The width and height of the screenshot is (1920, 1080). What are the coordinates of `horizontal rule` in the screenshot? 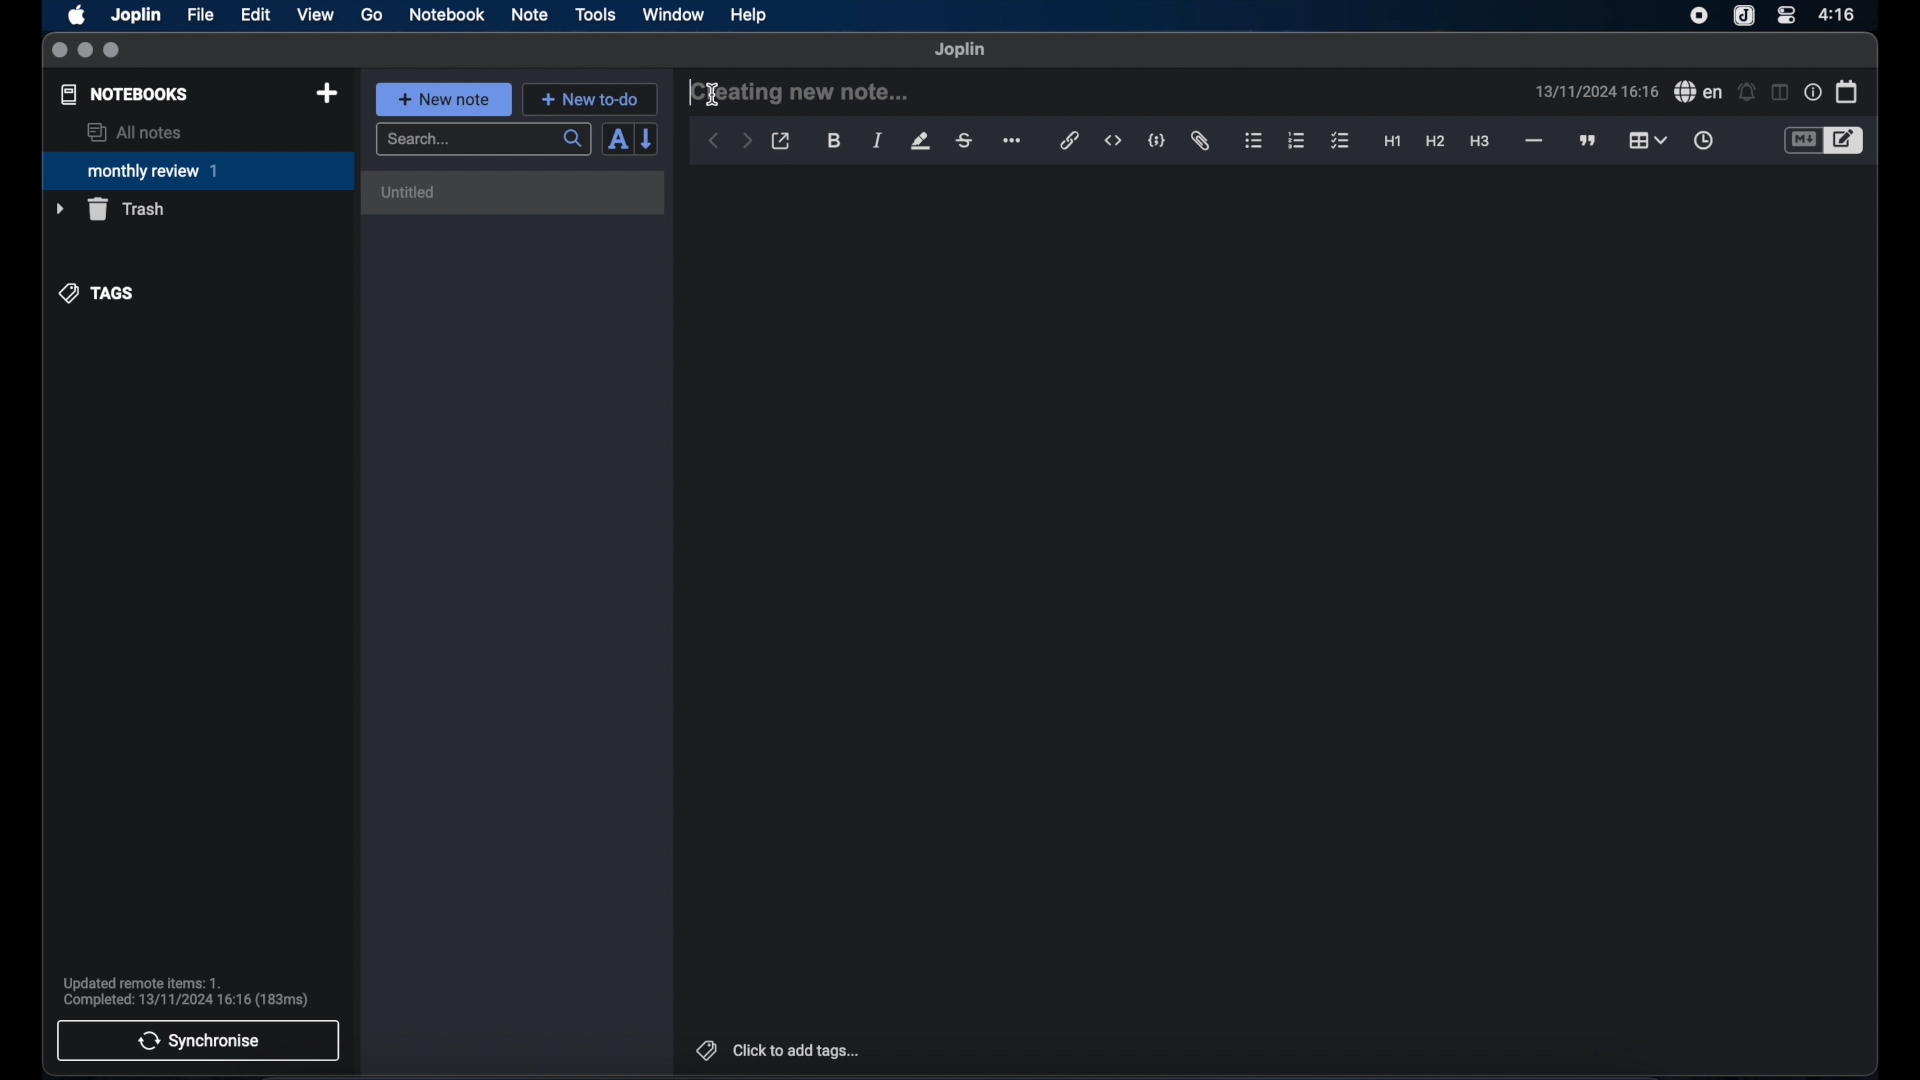 It's located at (1532, 141).